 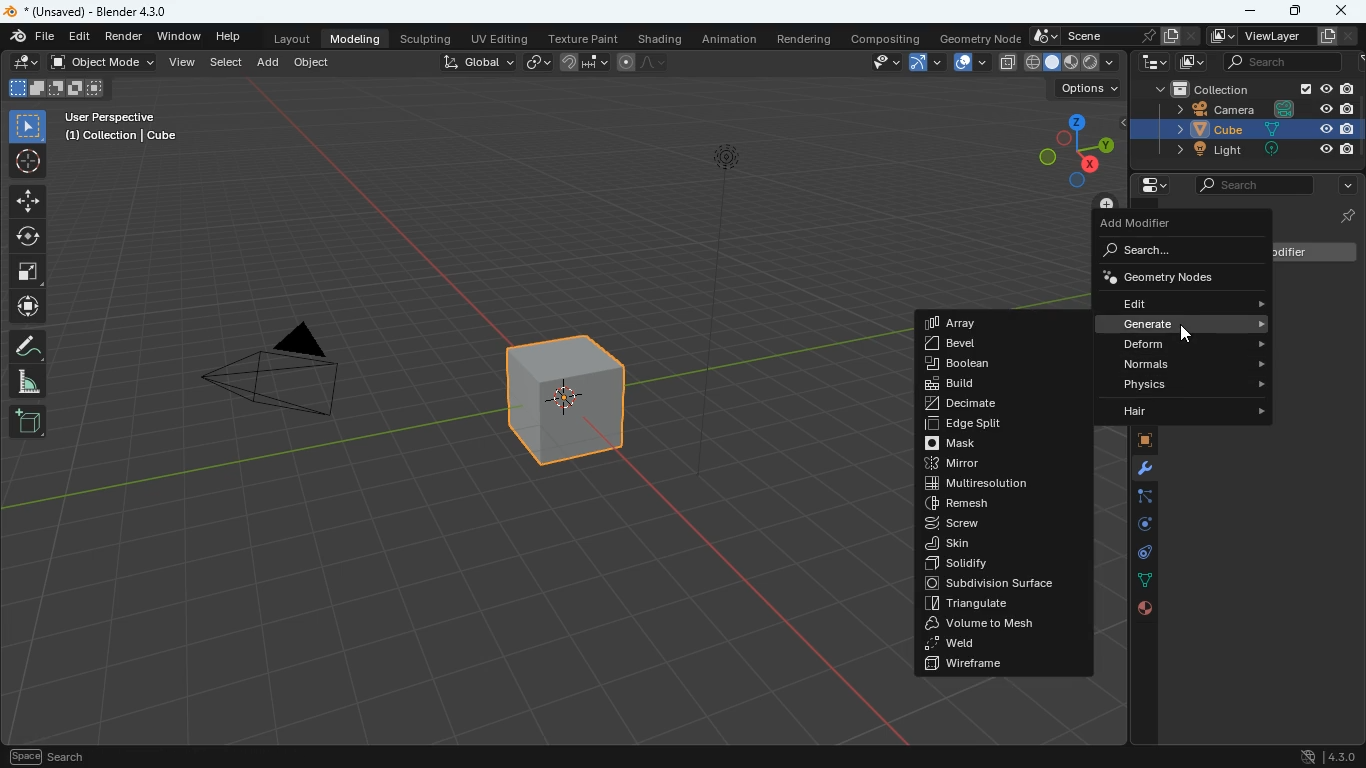 I want to click on compositing, so click(x=884, y=38).